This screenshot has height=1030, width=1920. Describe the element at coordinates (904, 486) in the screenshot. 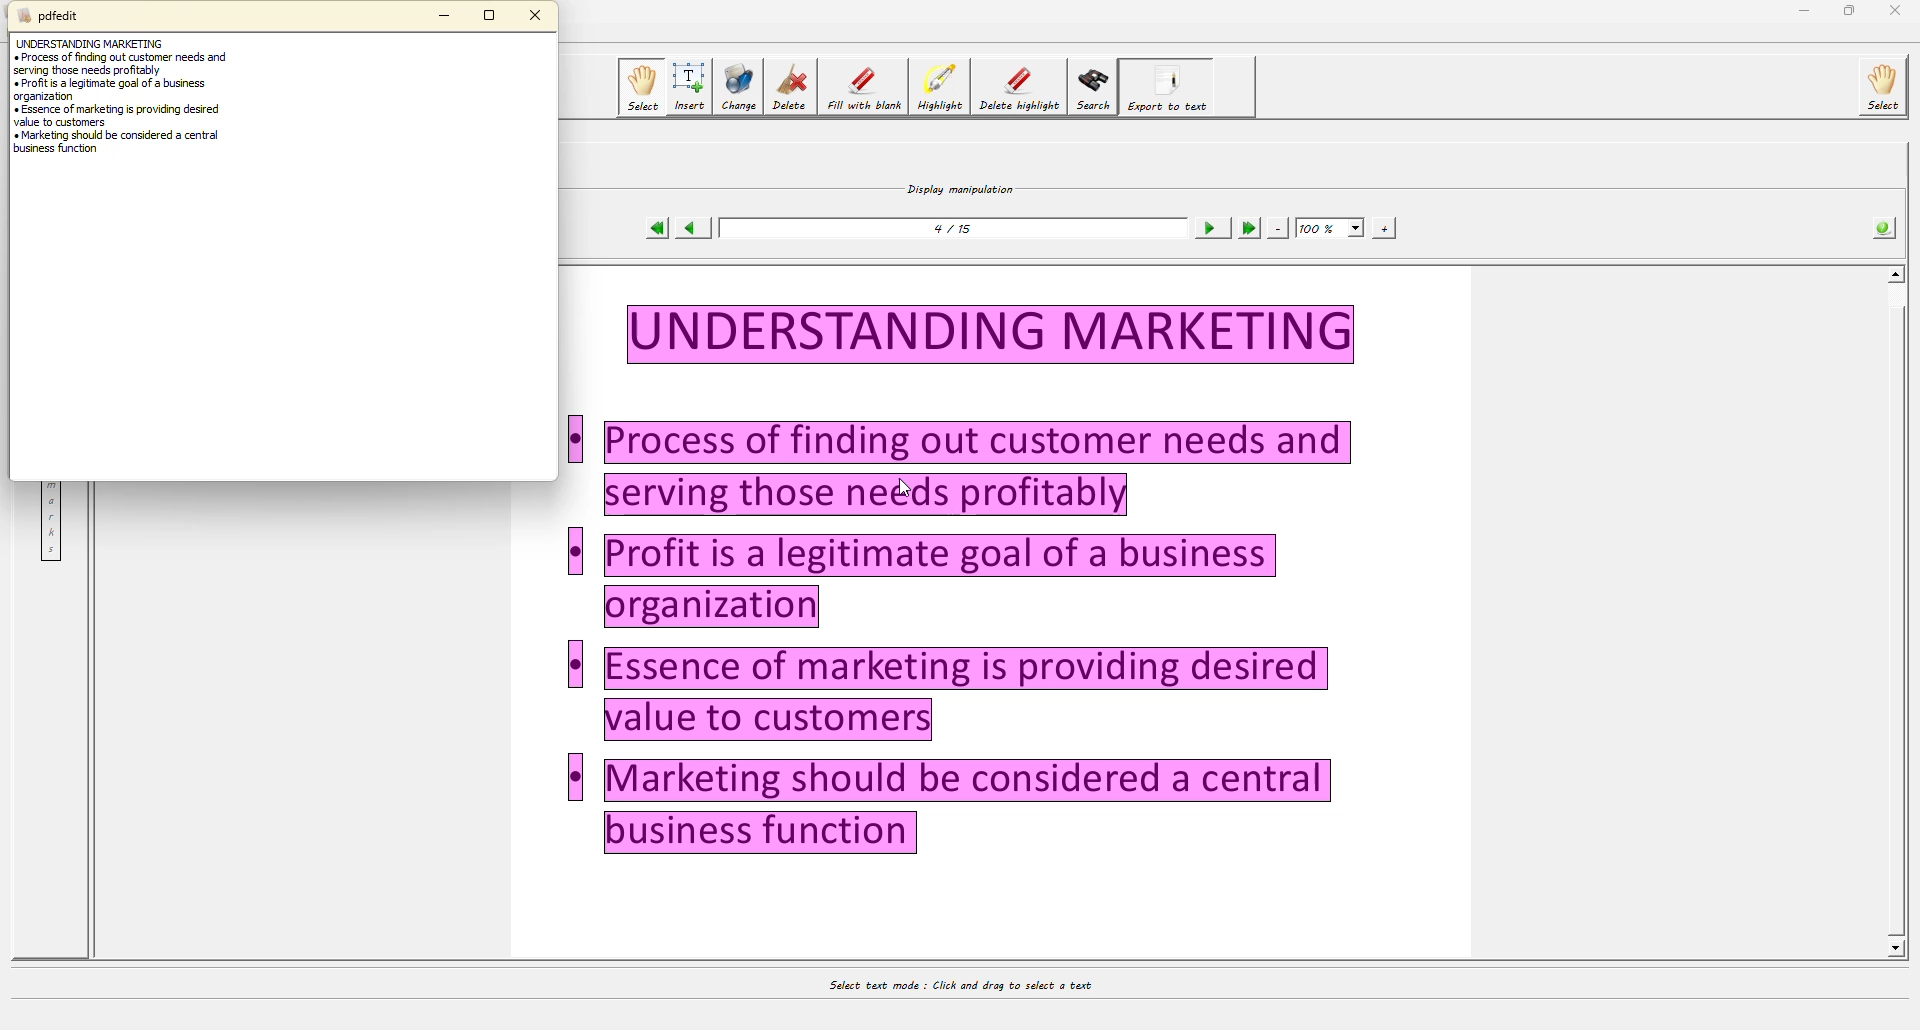

I see `cursor` at that location.